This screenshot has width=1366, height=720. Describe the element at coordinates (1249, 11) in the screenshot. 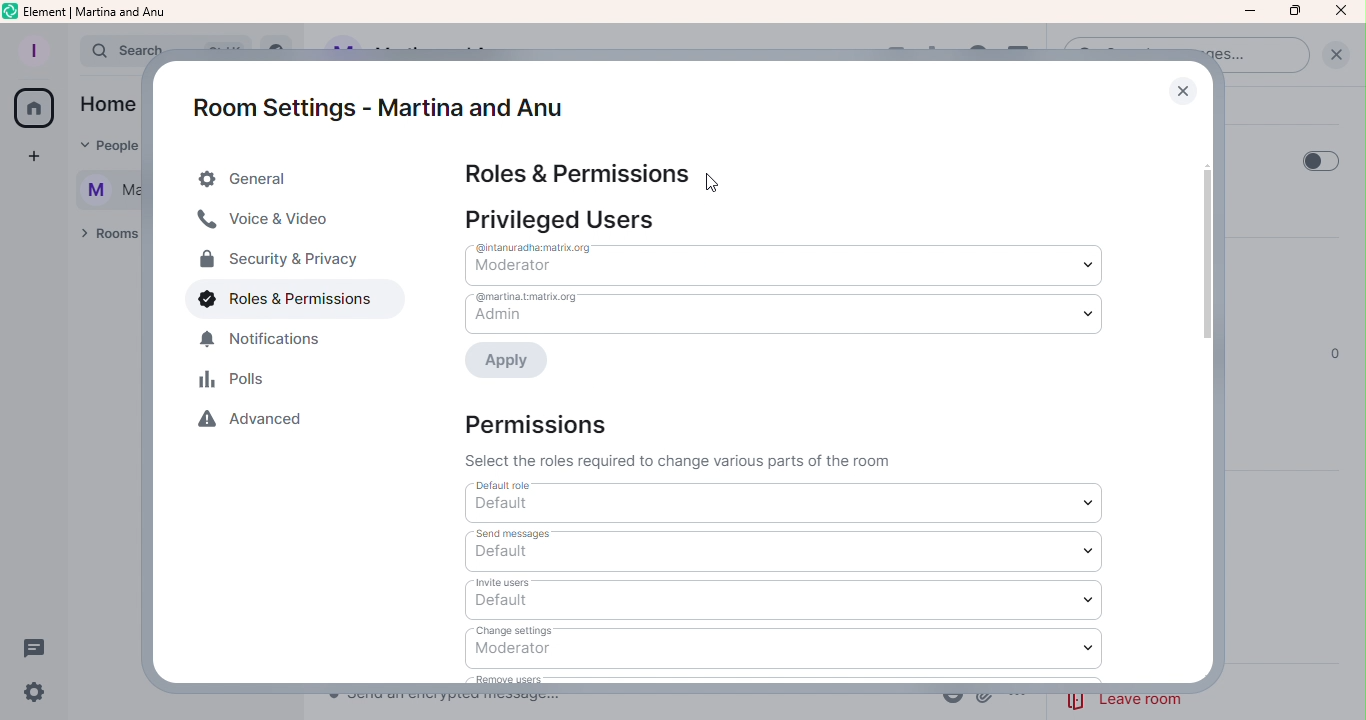

I see `Minimize` at that location.